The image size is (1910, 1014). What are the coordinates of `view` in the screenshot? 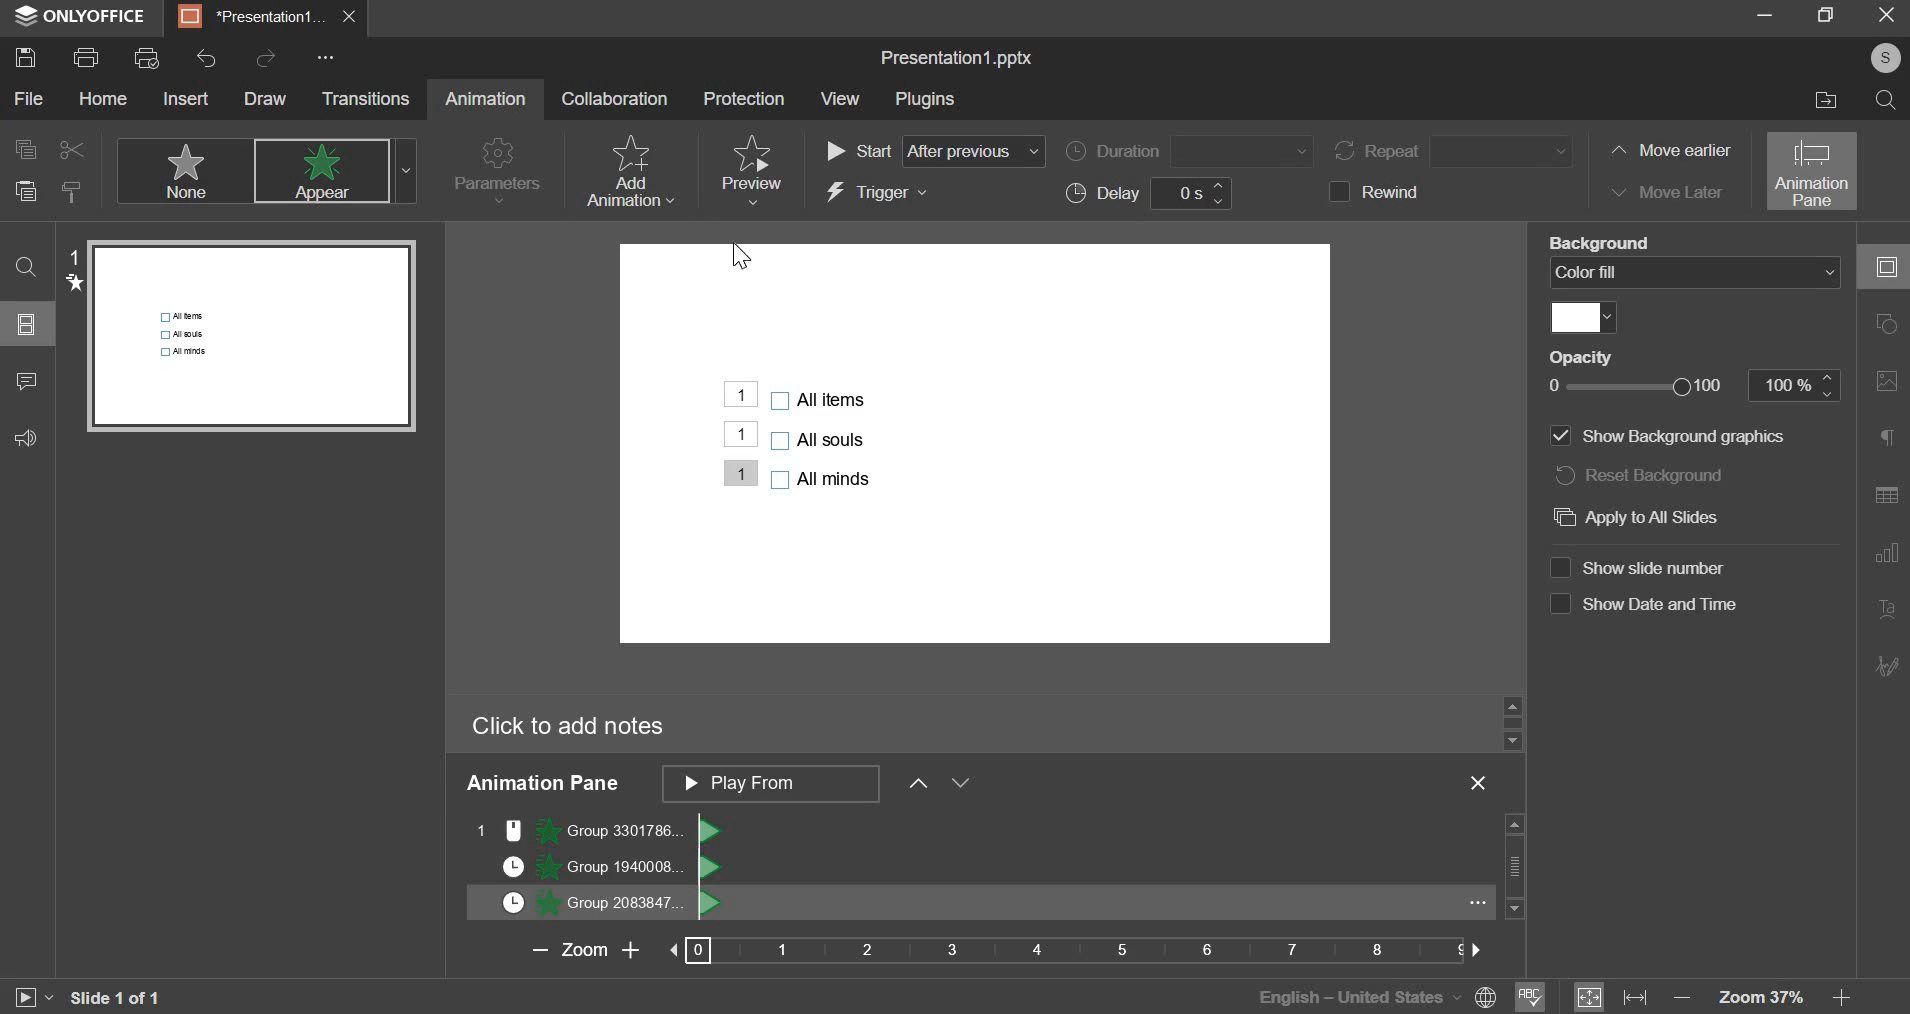 It's located at (841, 99).